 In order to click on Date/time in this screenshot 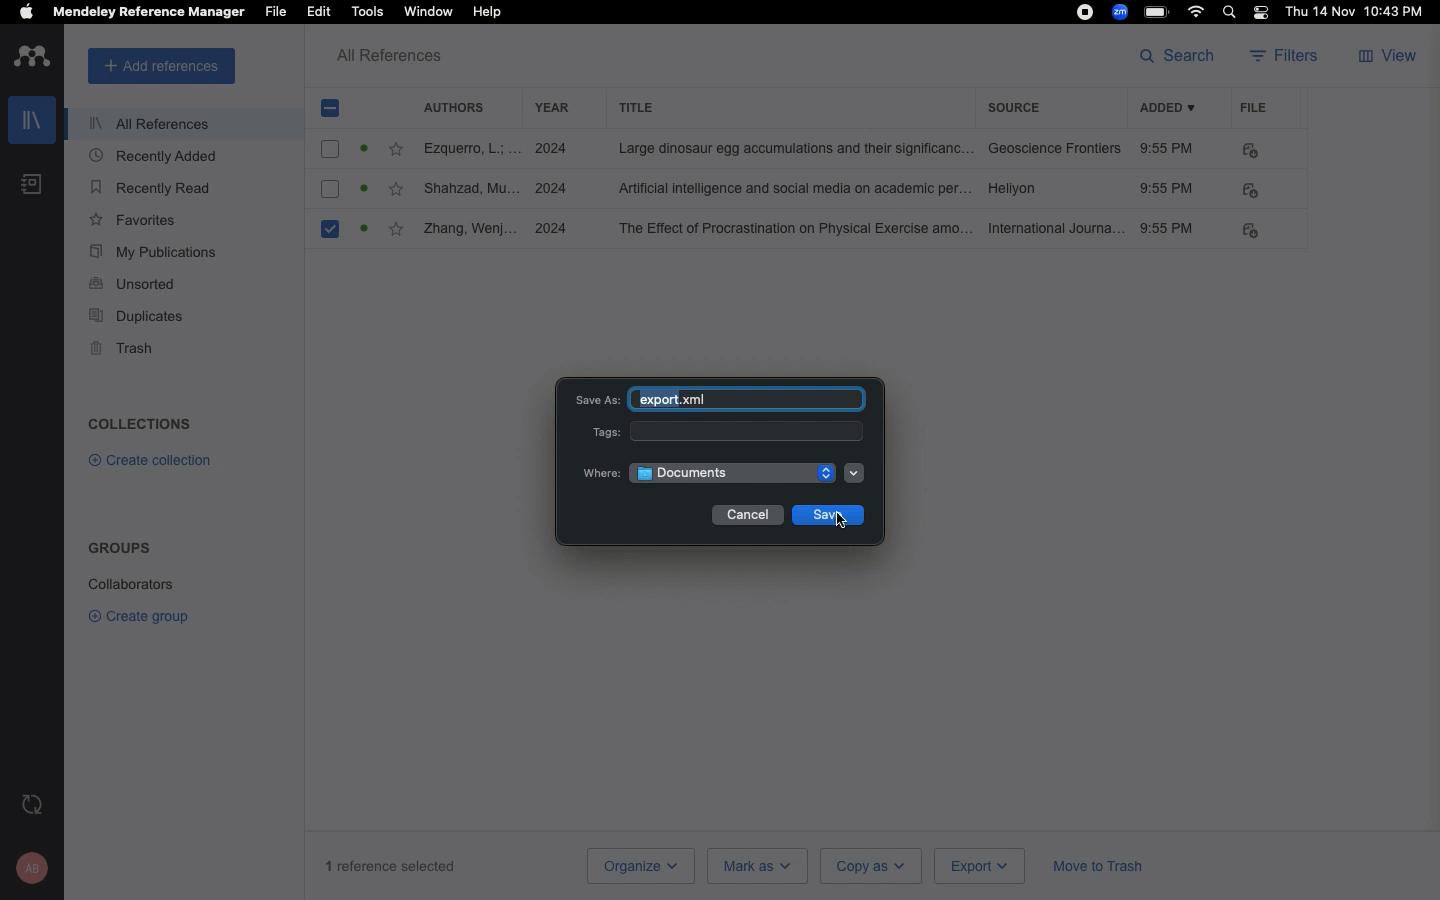, I will do `click(1360, 13)`.